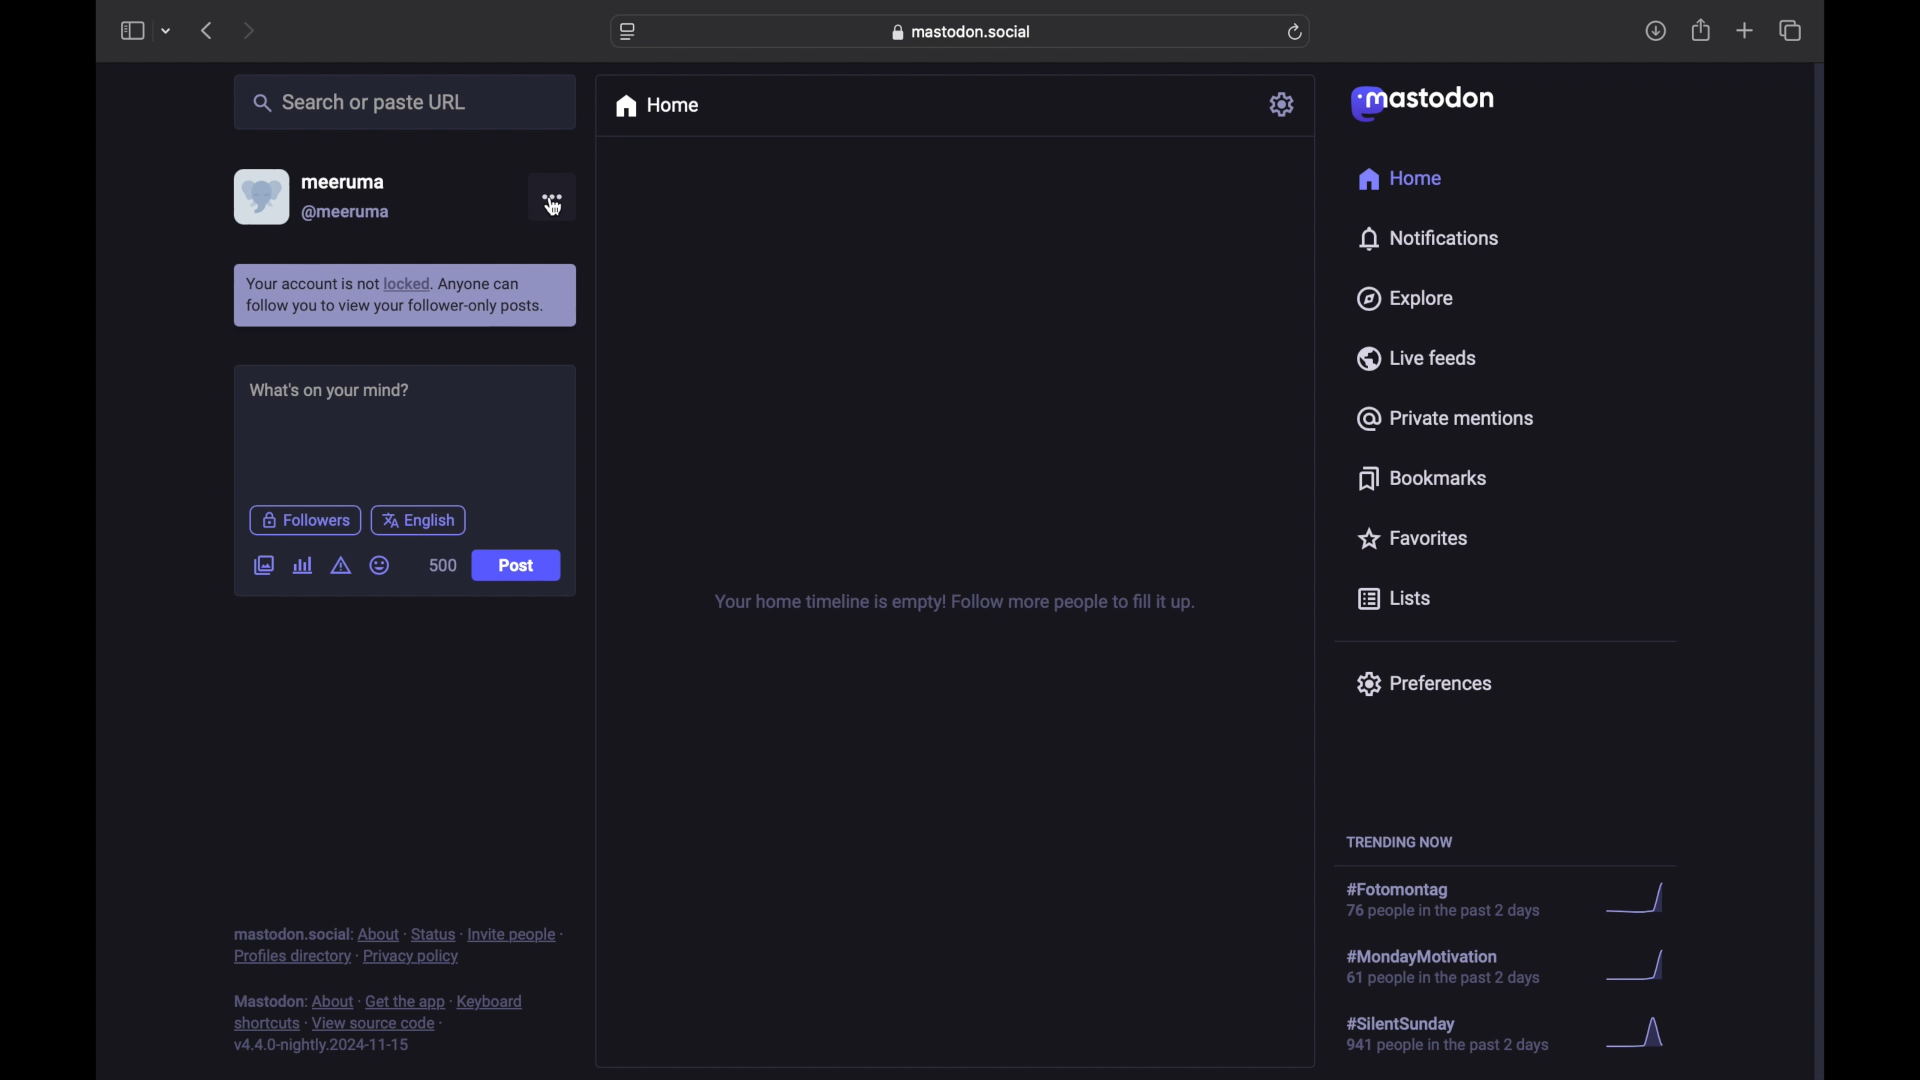  I want to click on hashtag trend, so click(1510, 1035).